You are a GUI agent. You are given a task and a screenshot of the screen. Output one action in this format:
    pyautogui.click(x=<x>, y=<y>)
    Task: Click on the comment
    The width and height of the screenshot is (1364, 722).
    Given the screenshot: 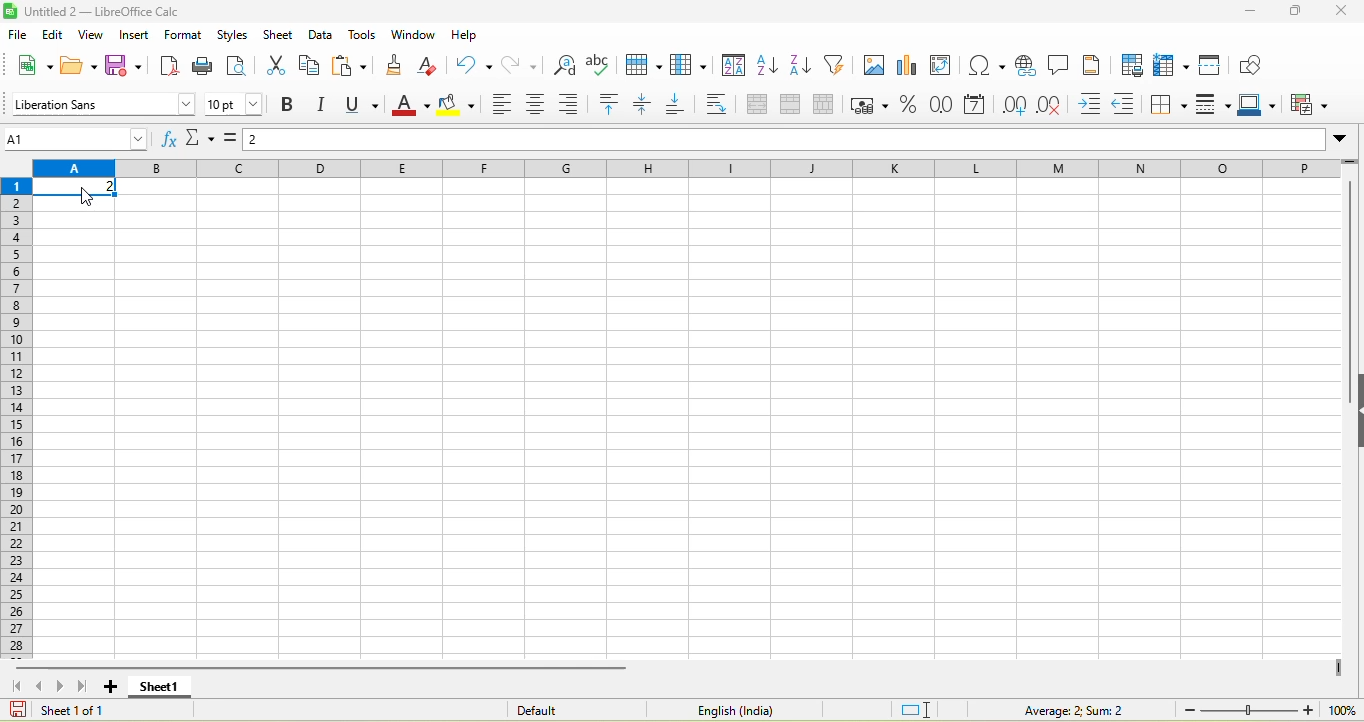 What is the action you would take?
    pyautogui.click(x=1063, y=65)
    